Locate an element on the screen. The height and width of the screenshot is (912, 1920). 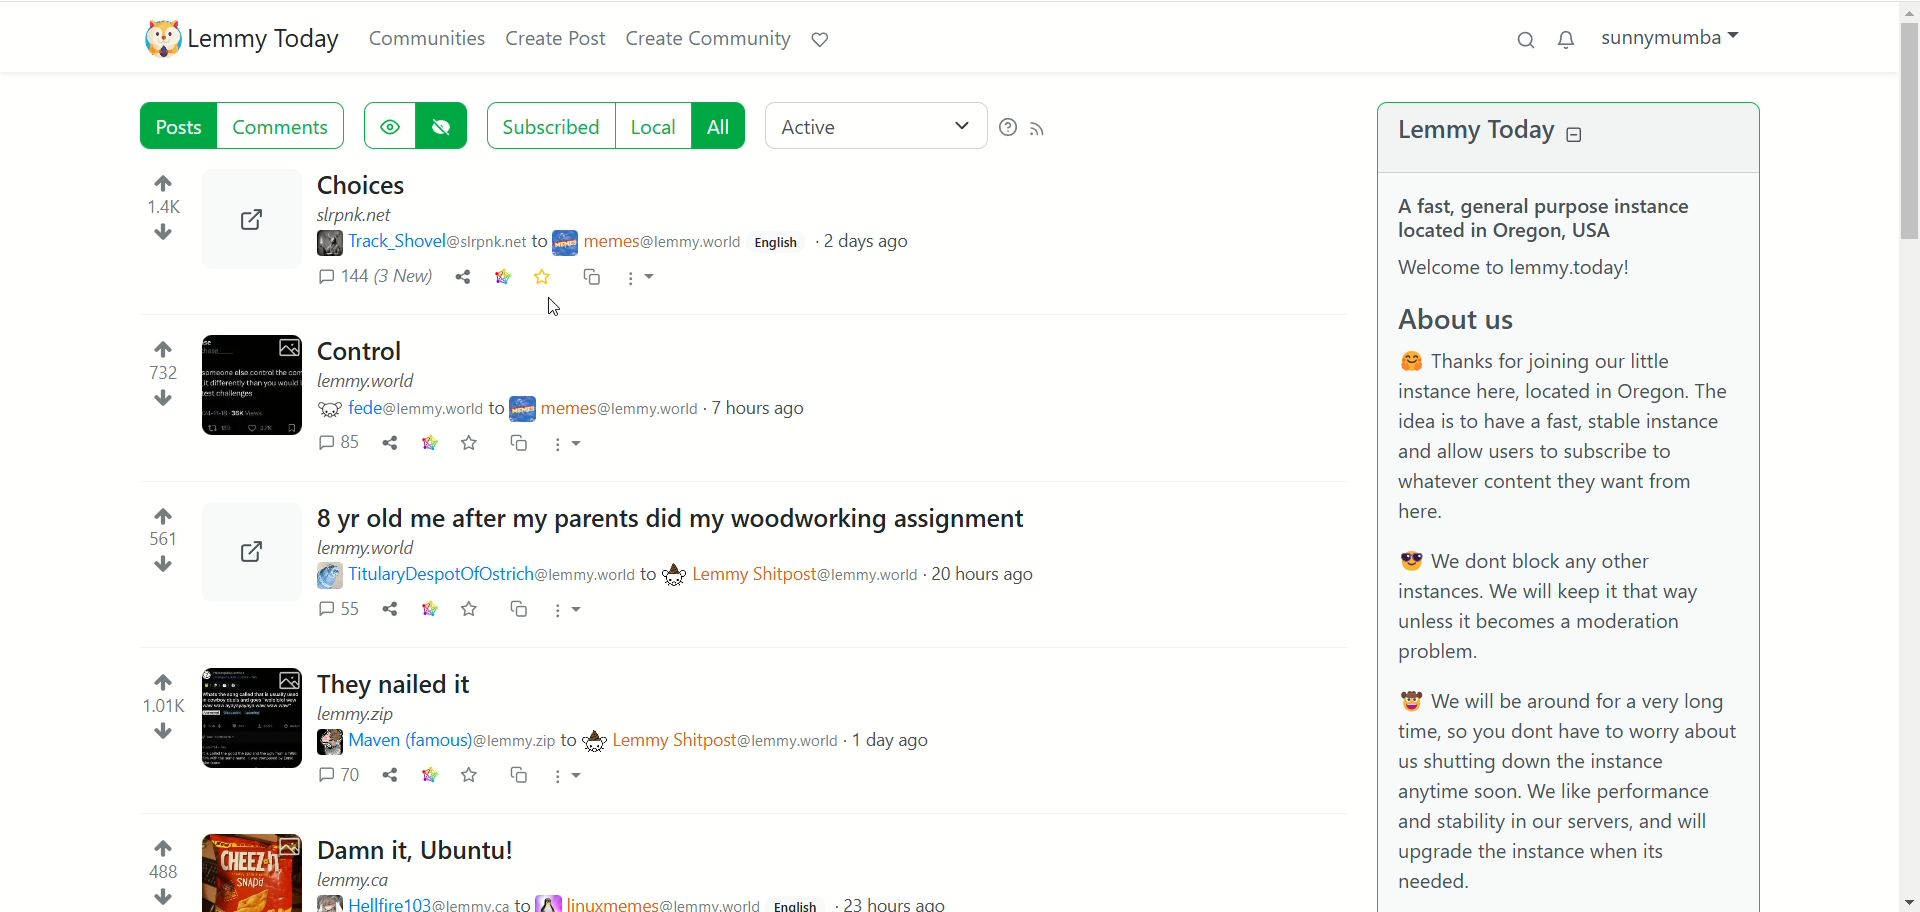
lemmy today is located at coordinates (1493, 133).